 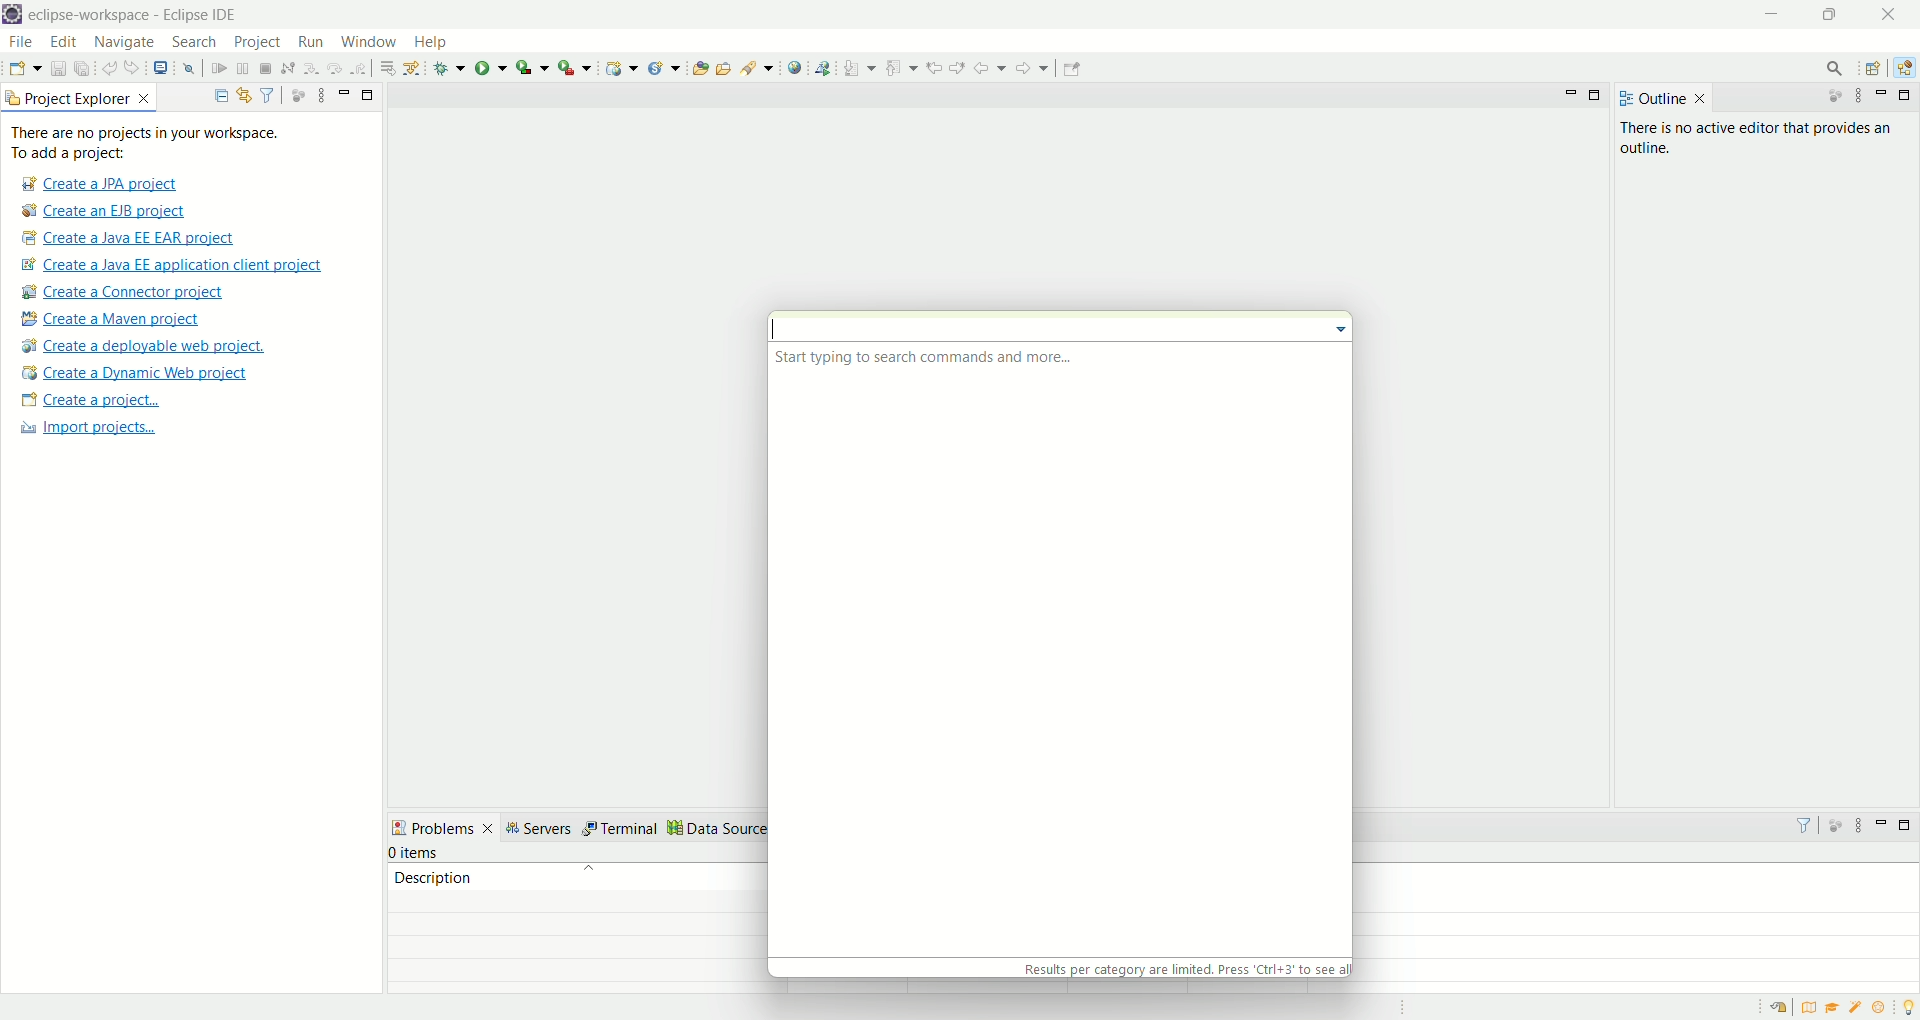 What do you see at coordinates (1805, 827) in the screenshot?
I see `filter` at bounding box center [1805, 827].